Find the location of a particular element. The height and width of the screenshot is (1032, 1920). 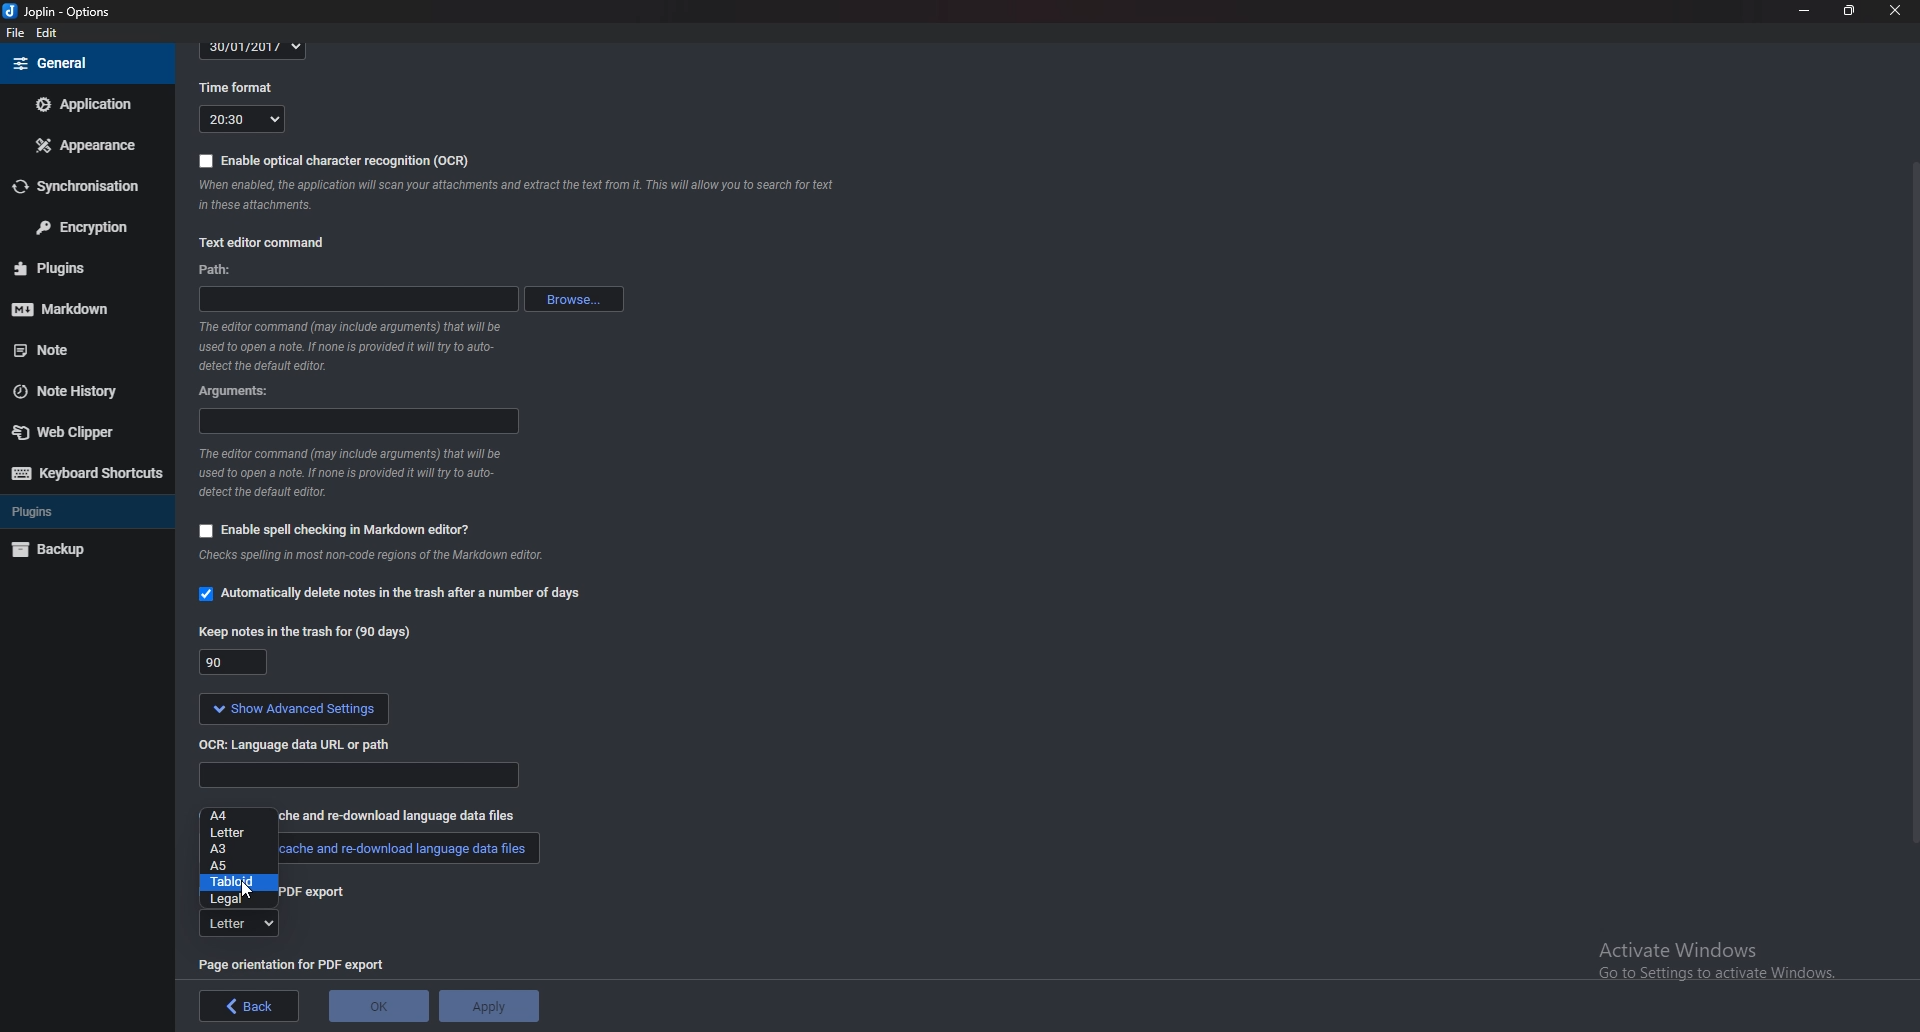

back is located at coordinates (250, 1006).